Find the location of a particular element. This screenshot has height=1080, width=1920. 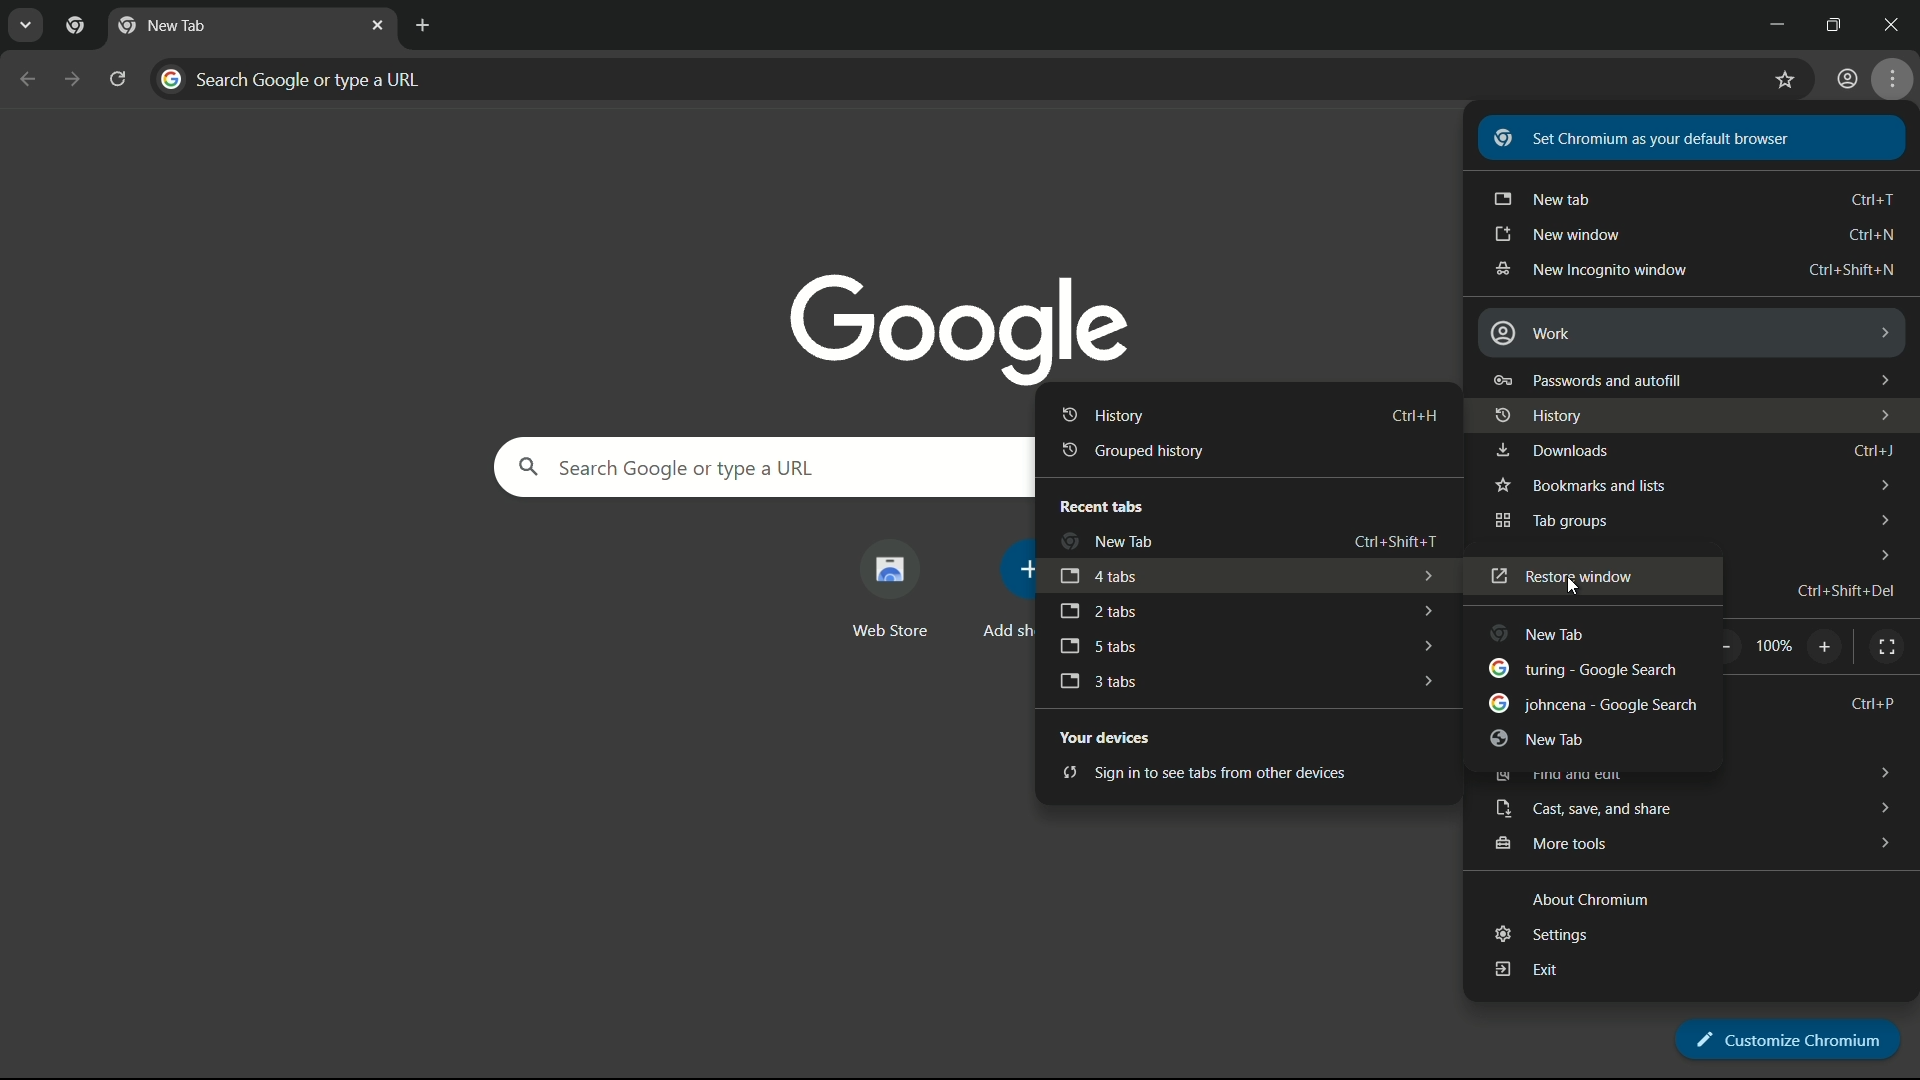

more tools is located at coordinates (1556, 844).